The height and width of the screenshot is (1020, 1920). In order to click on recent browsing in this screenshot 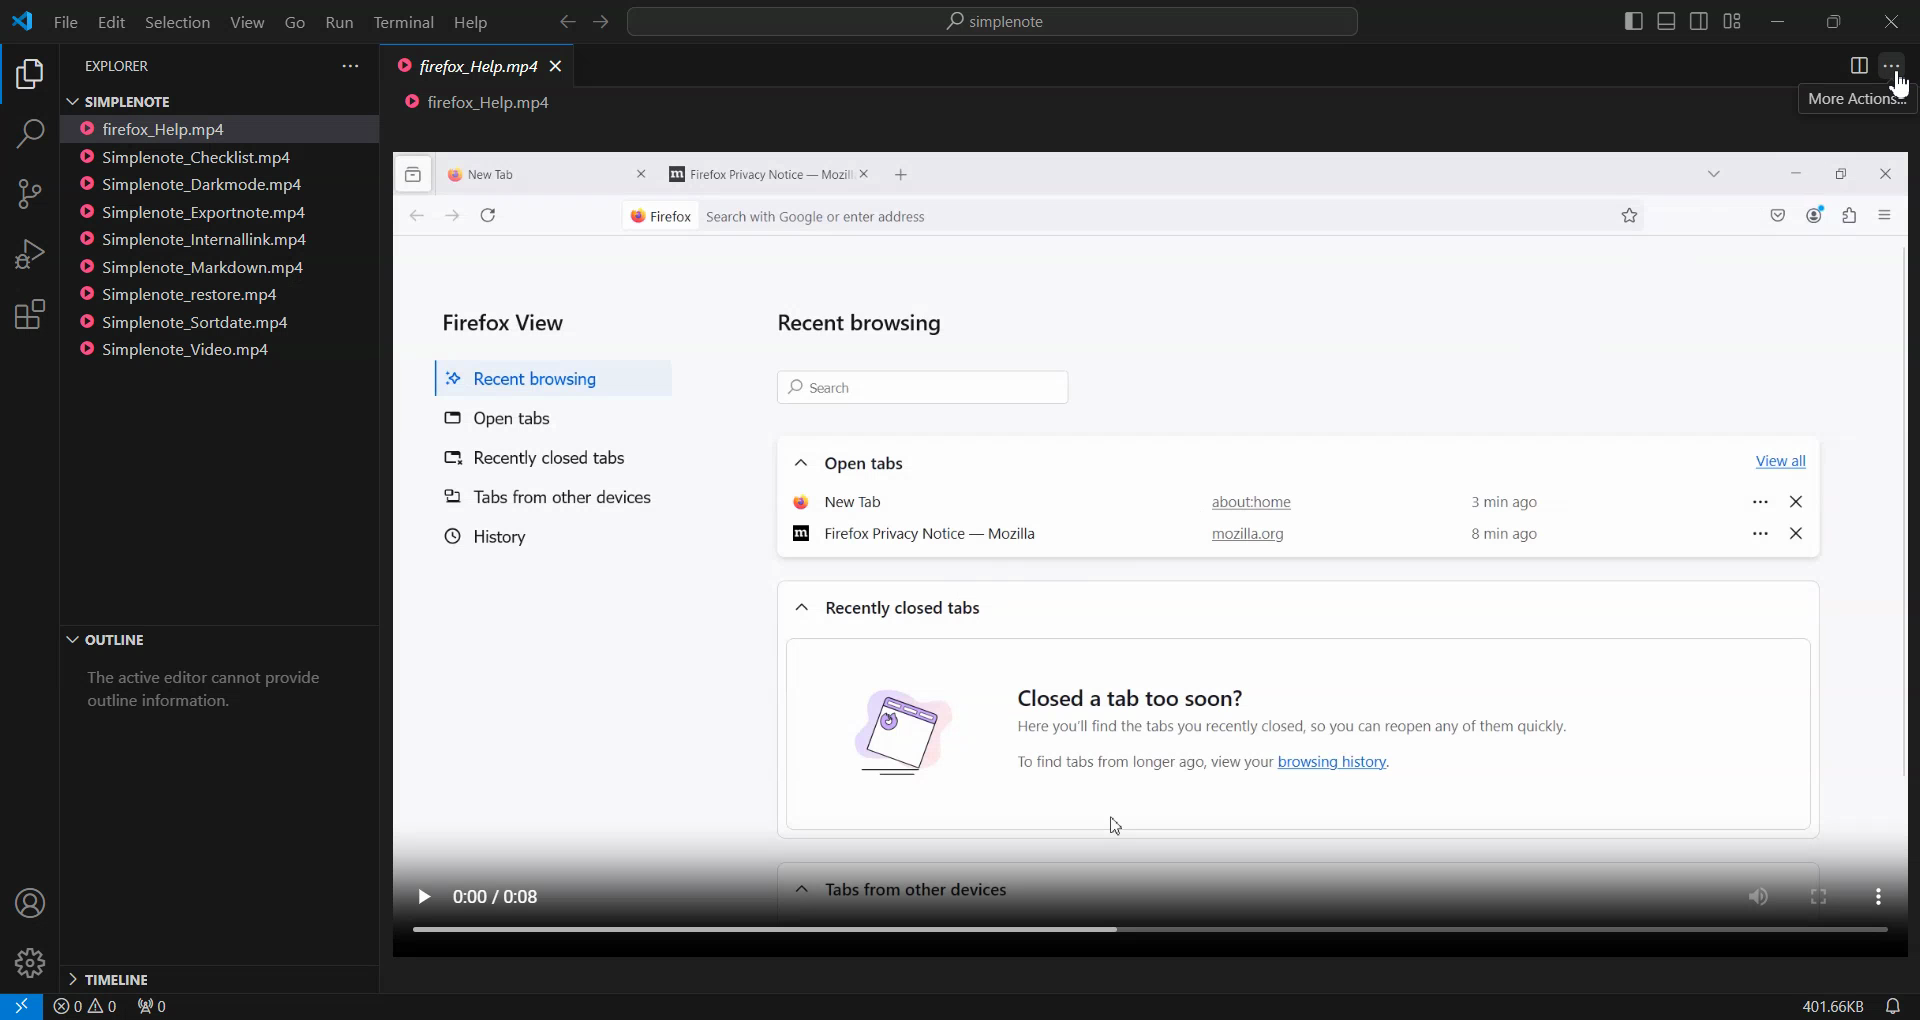, I will do `click(546, 373)`.